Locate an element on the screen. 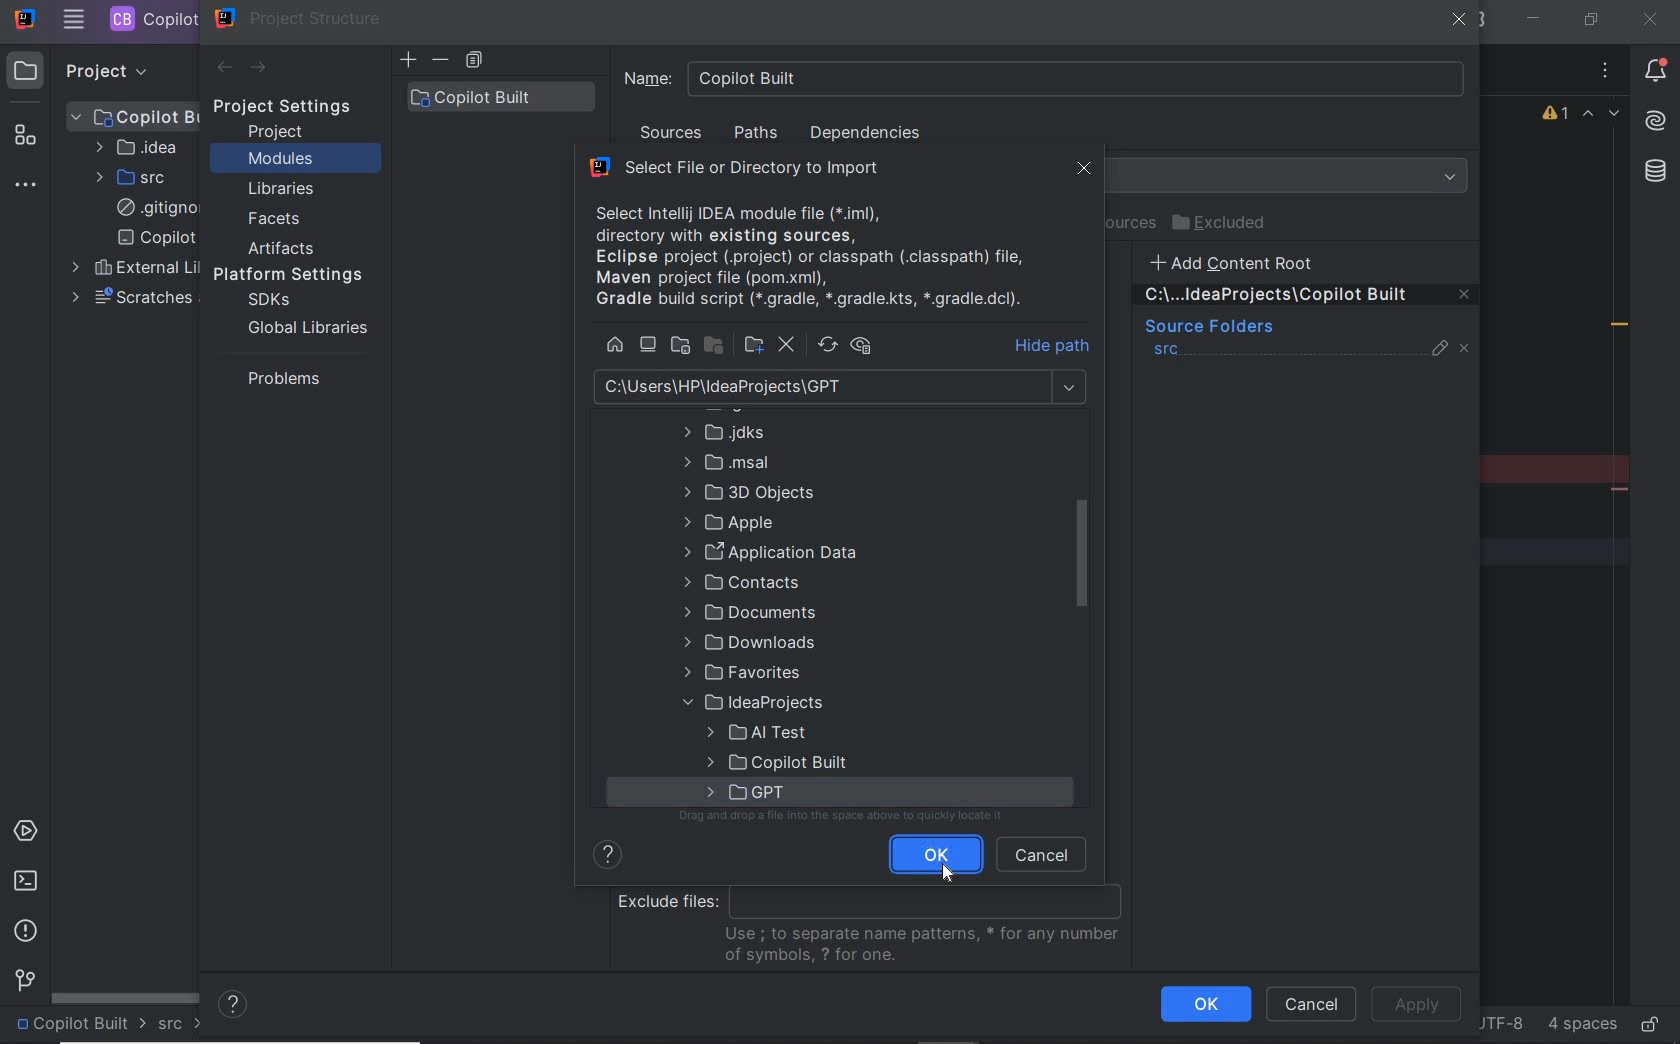 The width and height of the screenshot is (1680, 1044). unmark source is located at coordinates (1468, 349).